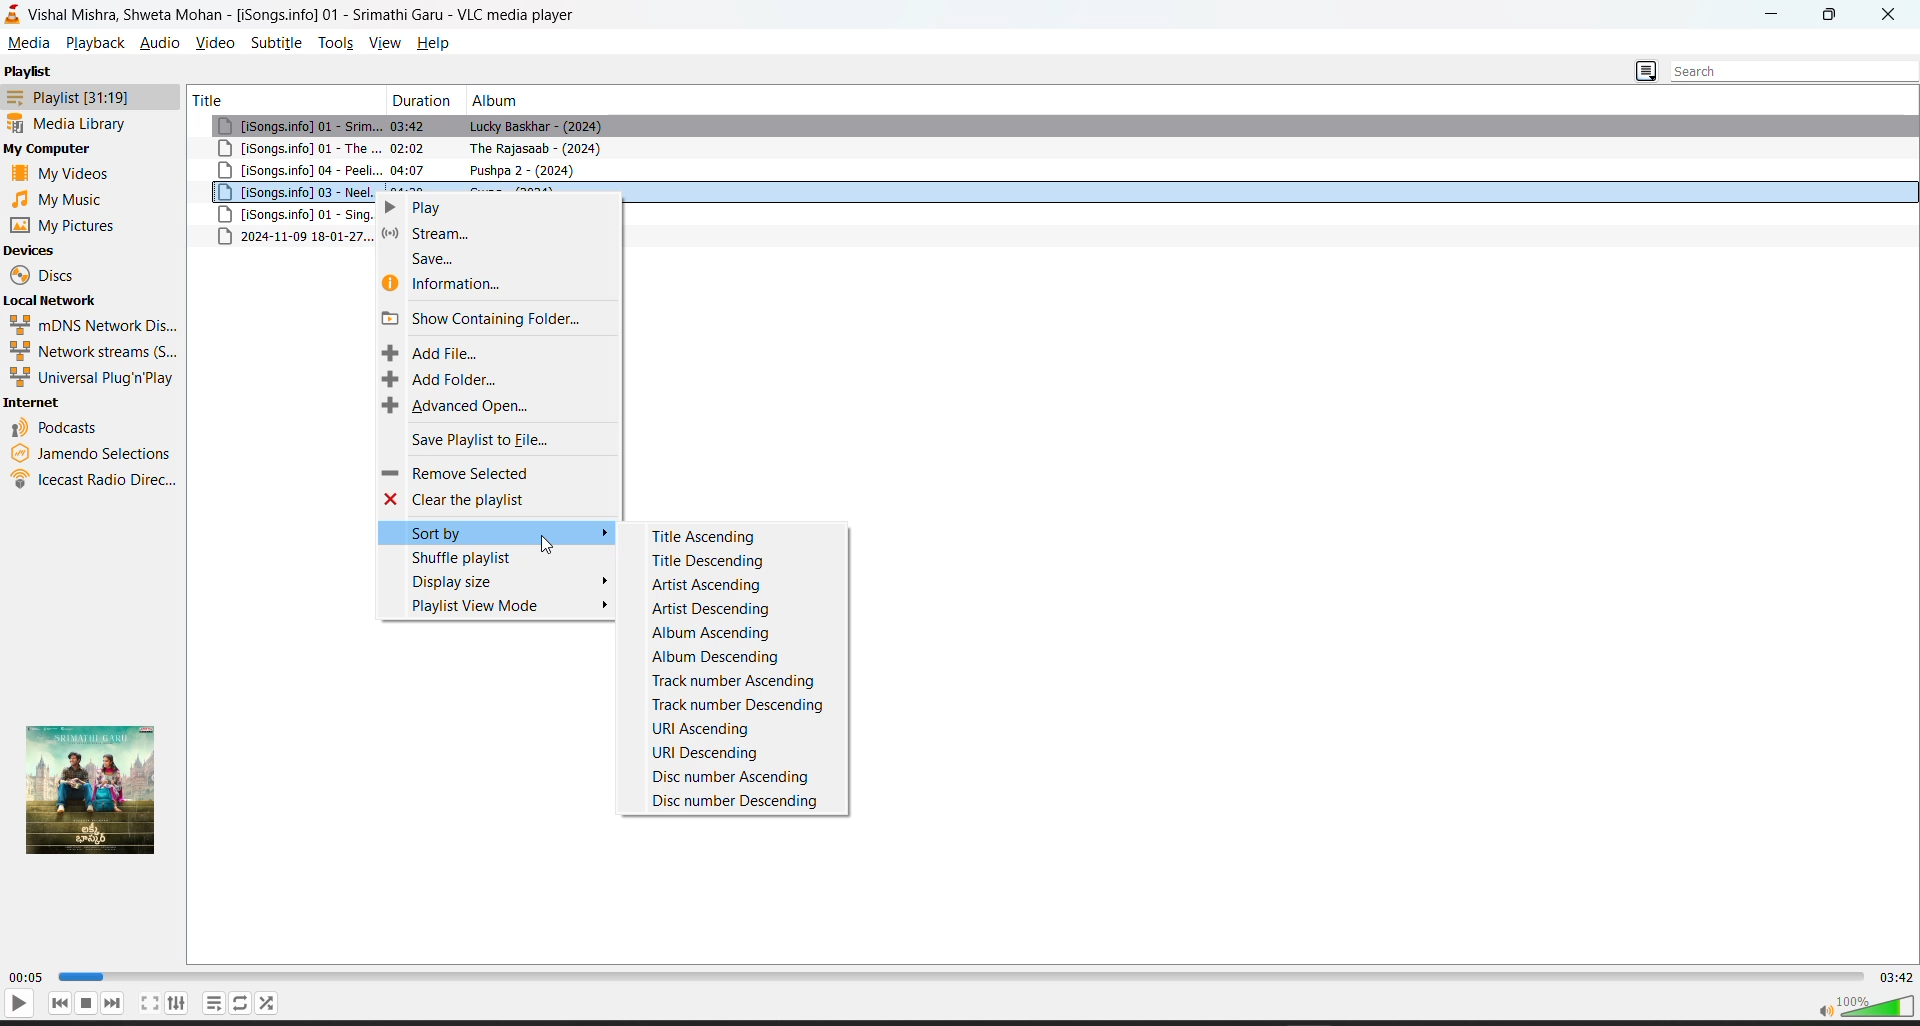 Image resolution: width=1920 pixels, height=1026 pixels. Describe the element at coordinates (500, 471) in the screenshot. I see `remove selected` at that location.